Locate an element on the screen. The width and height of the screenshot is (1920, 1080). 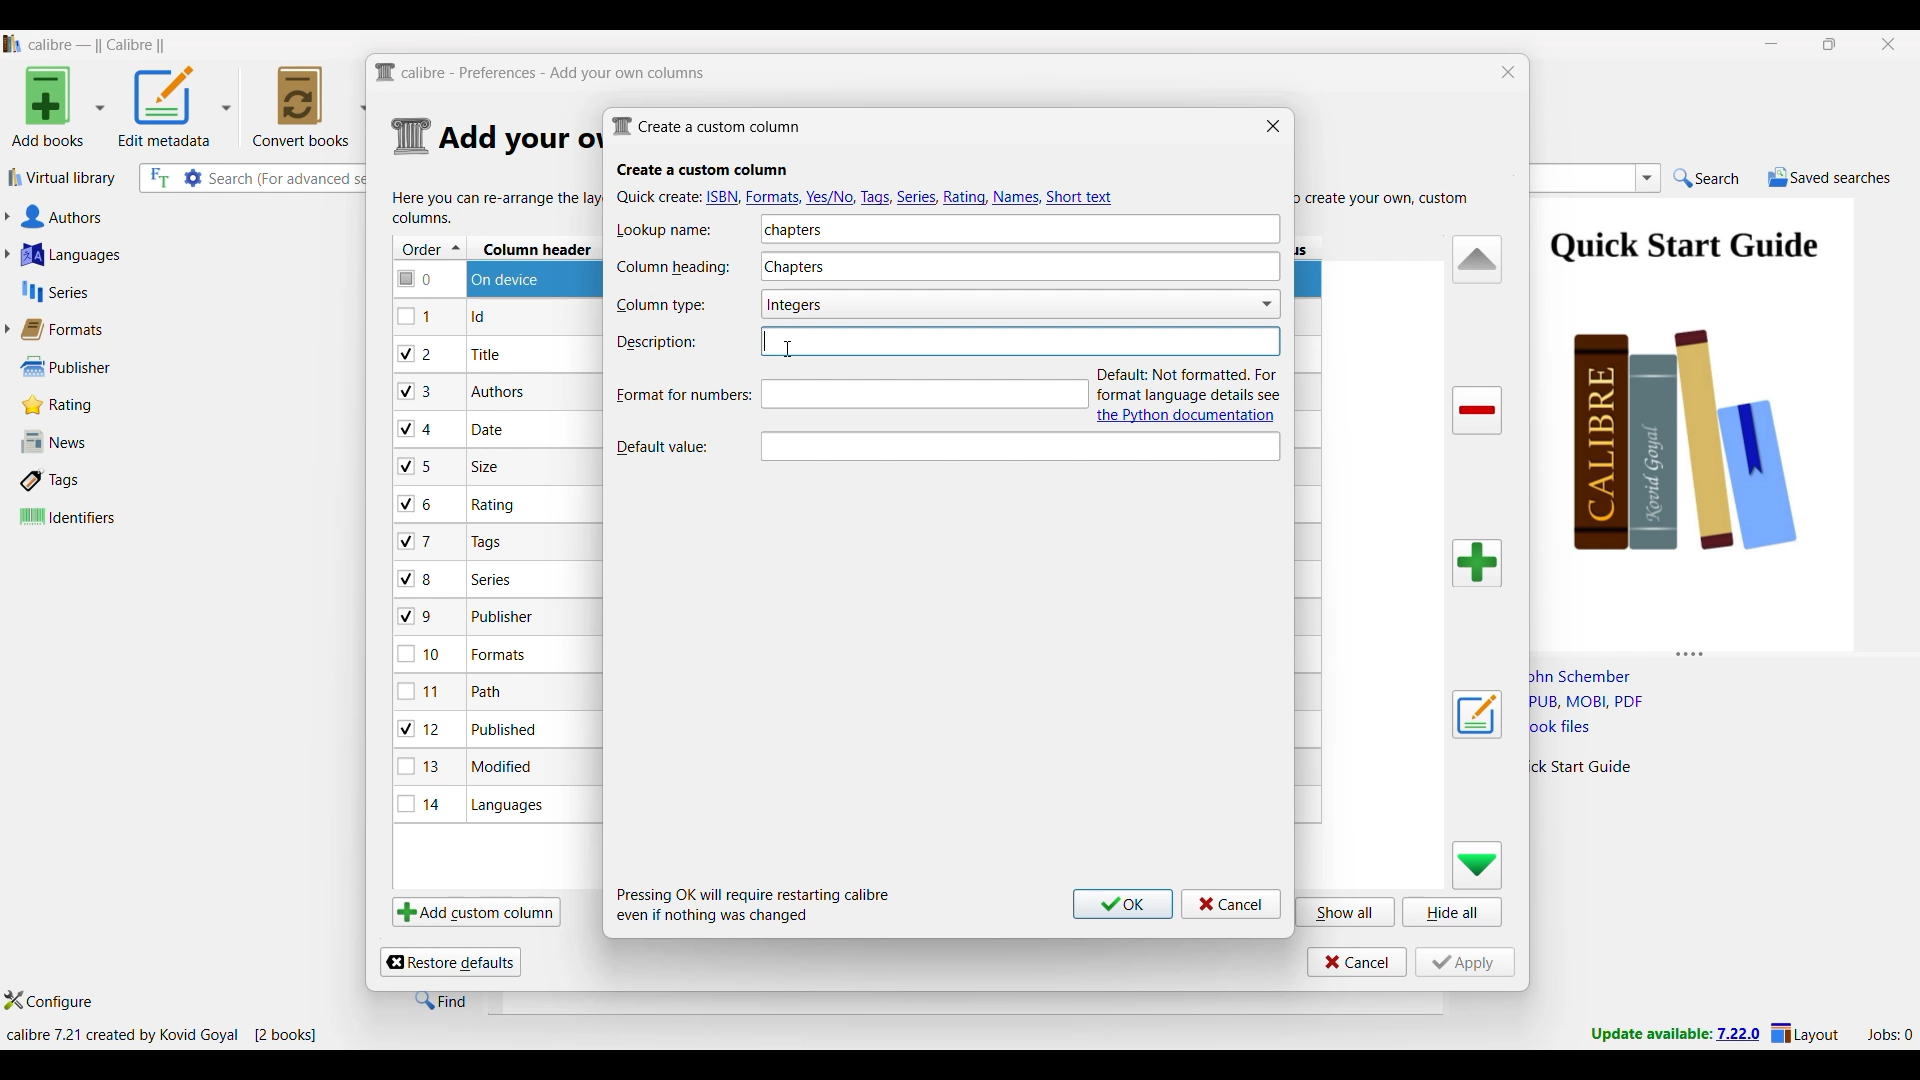
Authors is located at coordinates (158, 218).